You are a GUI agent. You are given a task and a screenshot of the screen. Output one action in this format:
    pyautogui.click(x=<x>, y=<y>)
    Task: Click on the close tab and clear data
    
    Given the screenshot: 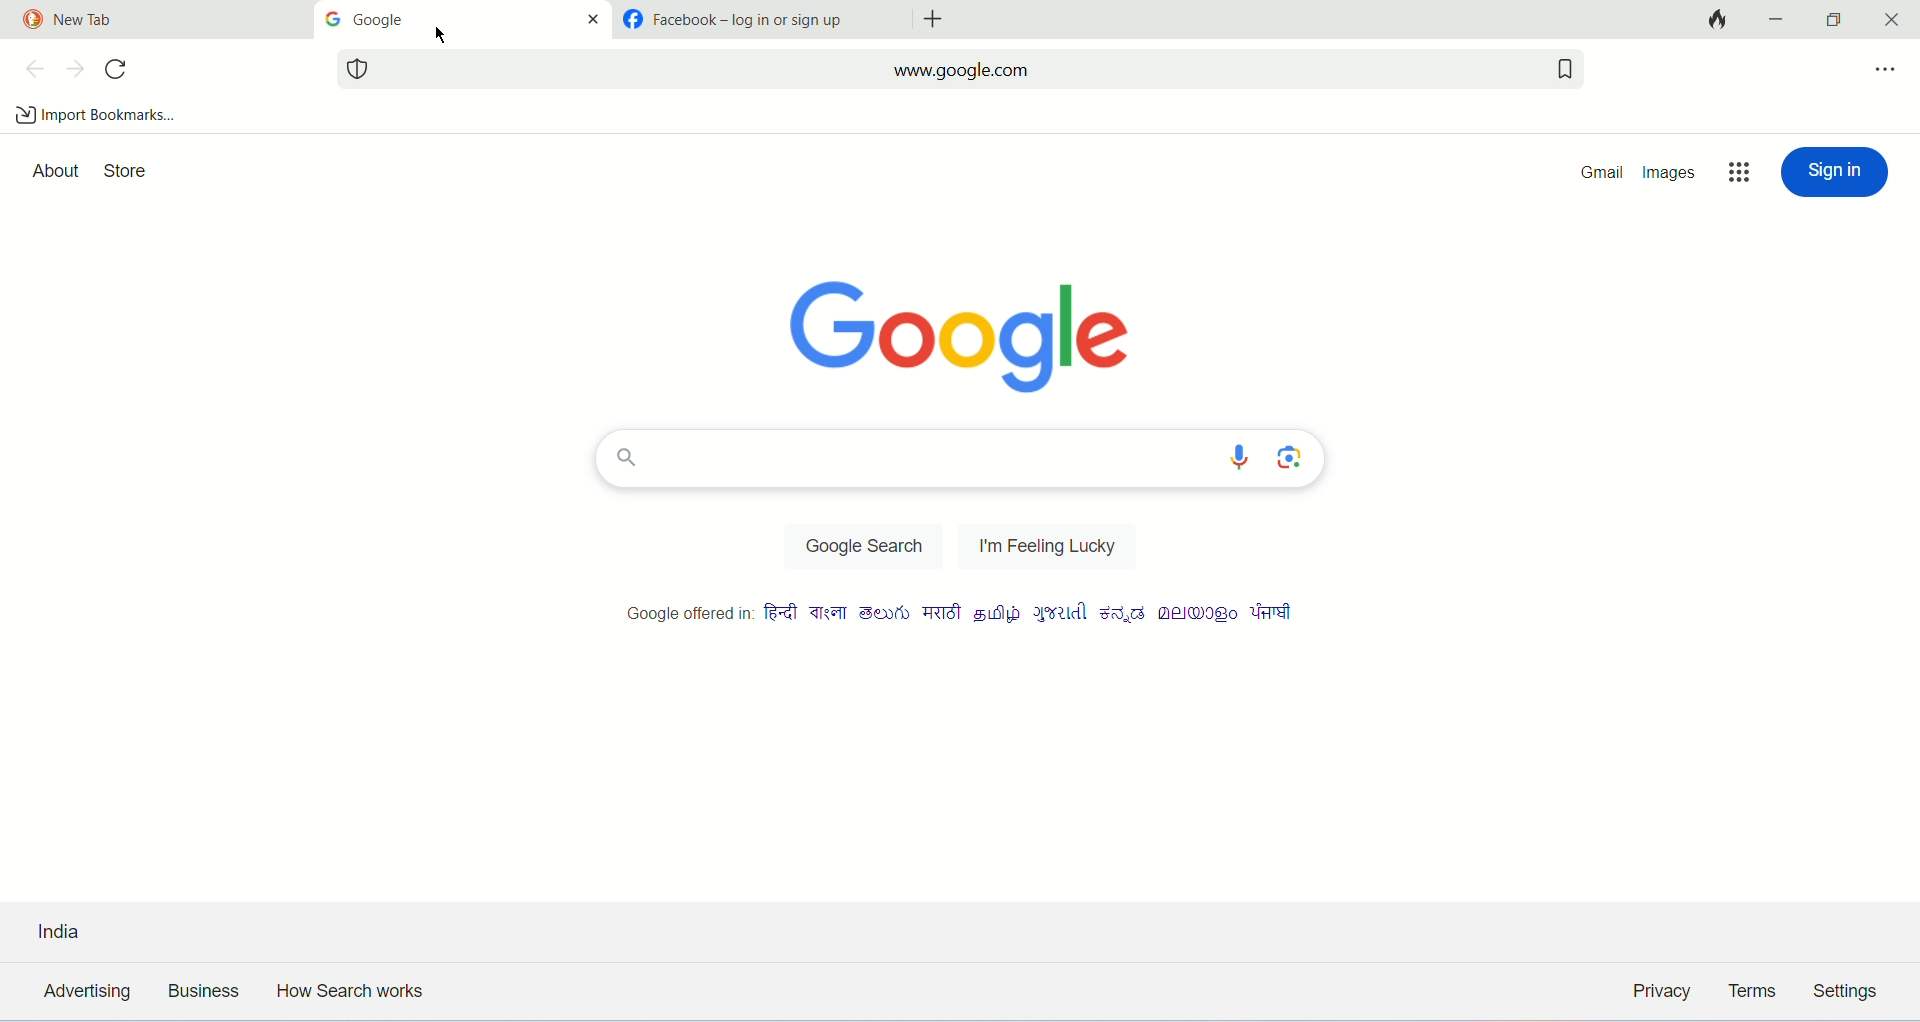 What is the action you would take?
    pyautogui.click(x=1719, y=19)
    